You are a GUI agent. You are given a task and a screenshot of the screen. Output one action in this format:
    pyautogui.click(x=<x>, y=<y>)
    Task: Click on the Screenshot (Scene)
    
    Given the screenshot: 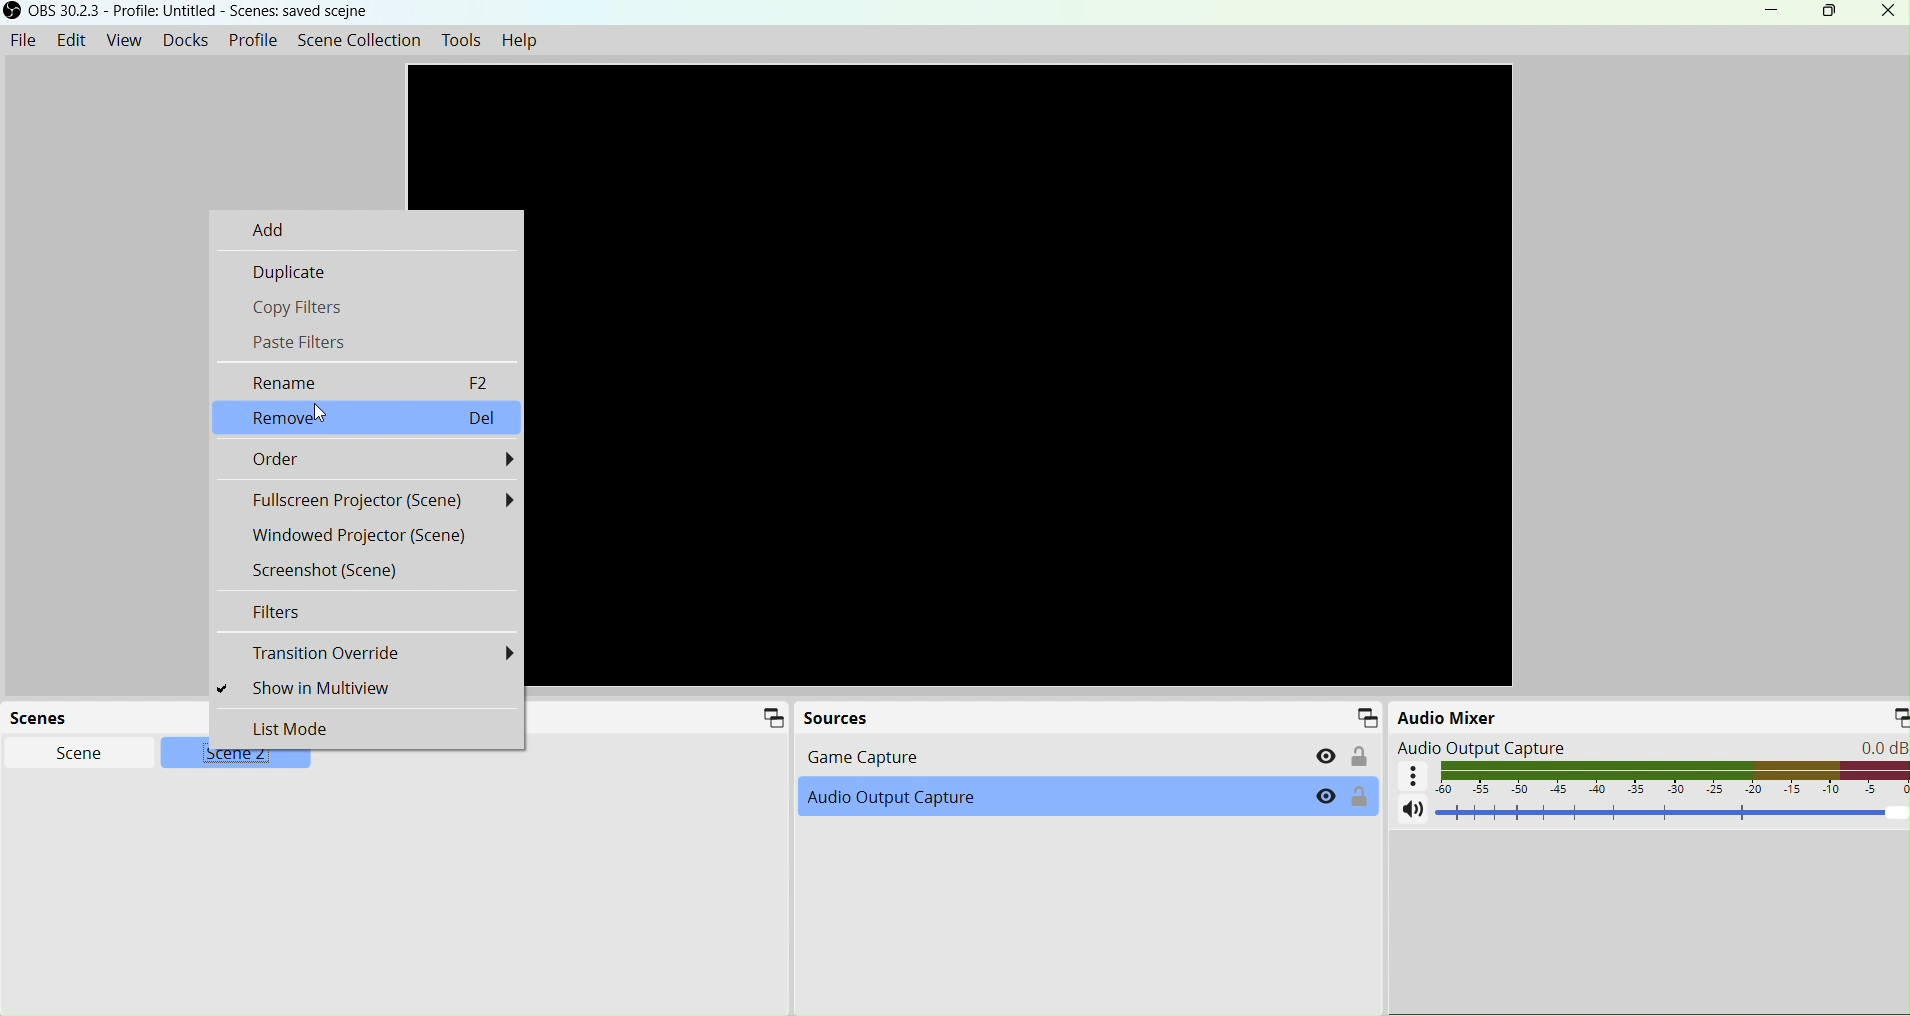 What is the action you would take?
    pyautogui.click(x=366, y=569)
    